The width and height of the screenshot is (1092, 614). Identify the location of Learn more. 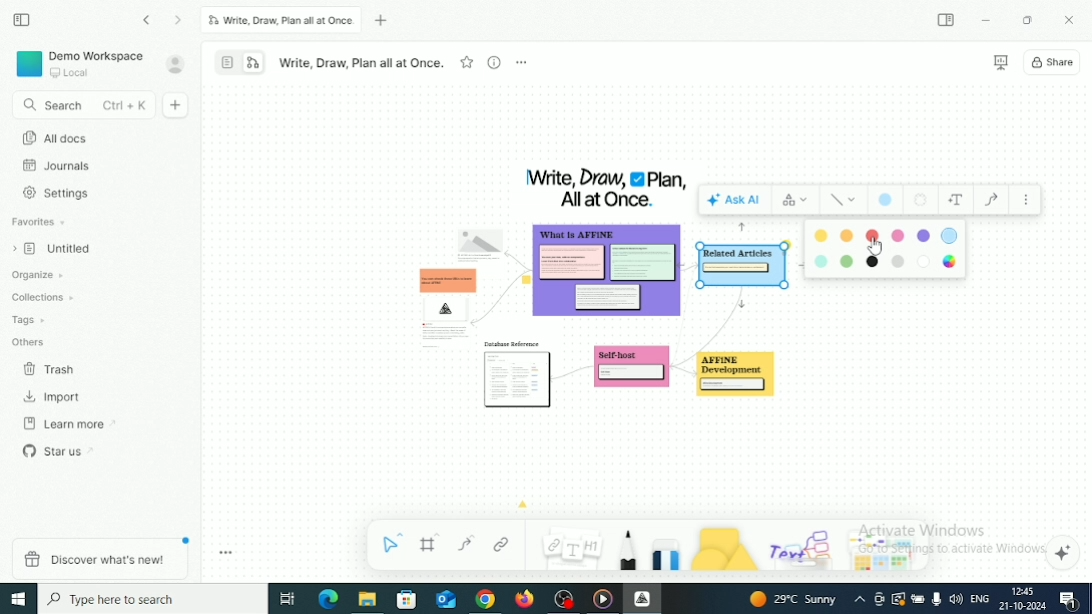
(70, 424).